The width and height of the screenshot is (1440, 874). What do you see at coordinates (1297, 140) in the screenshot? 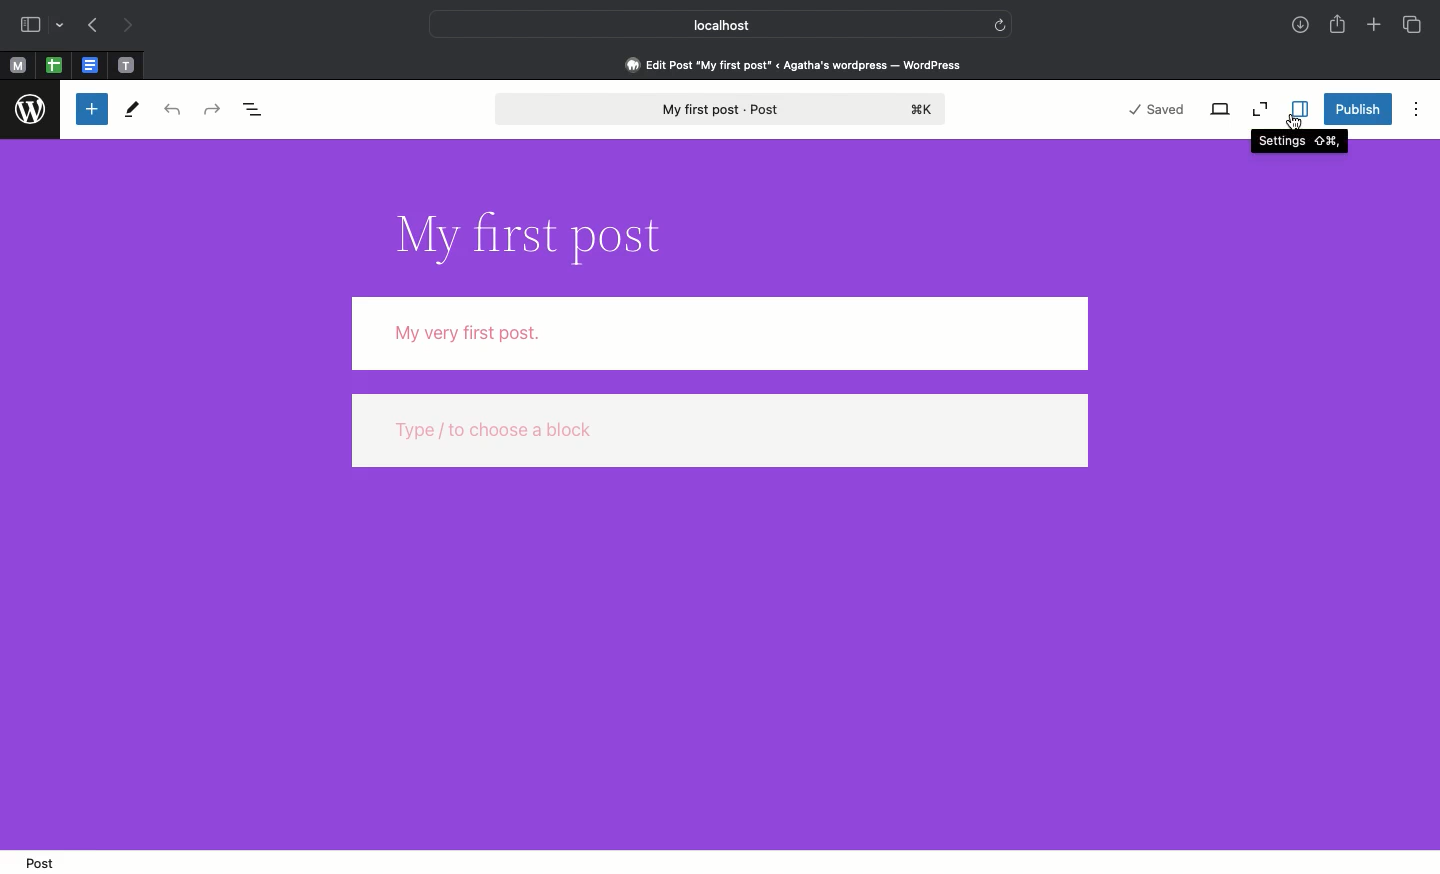
I see `Settings` at bounding box center [1297, 140].